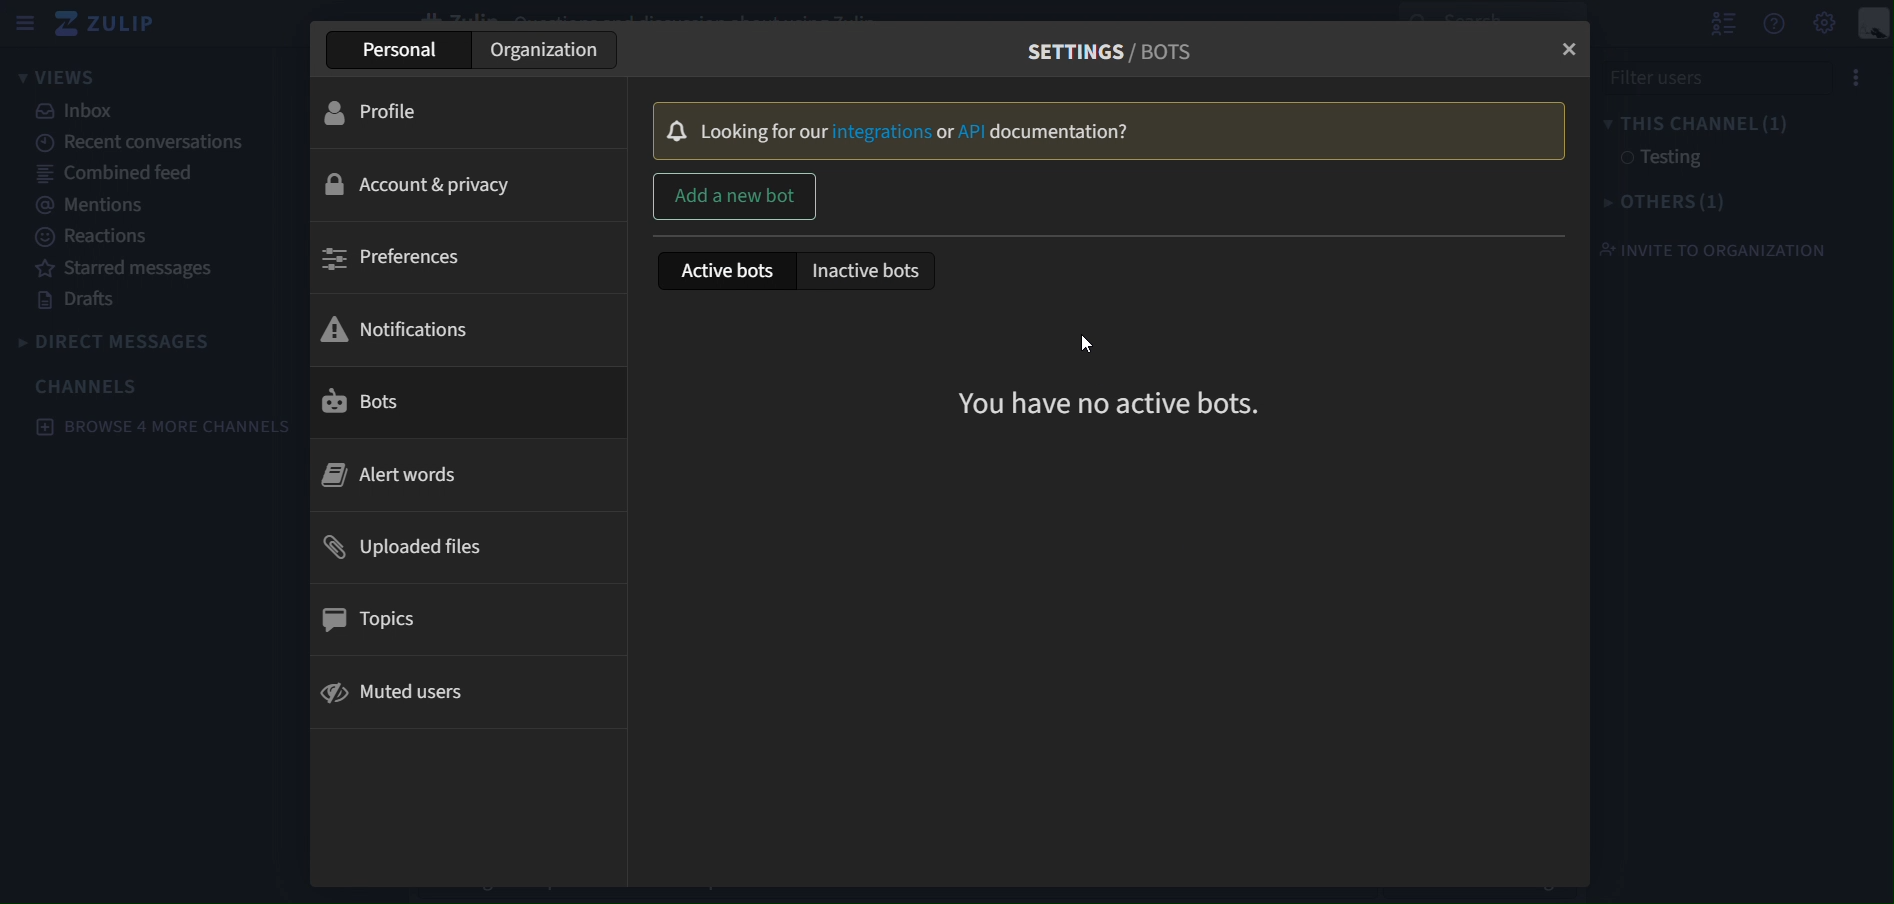 The image size is (1894, 904). Describe the element at coordinates (1114, 406) in the screenshot. I see `you have no active bots.` at that location.